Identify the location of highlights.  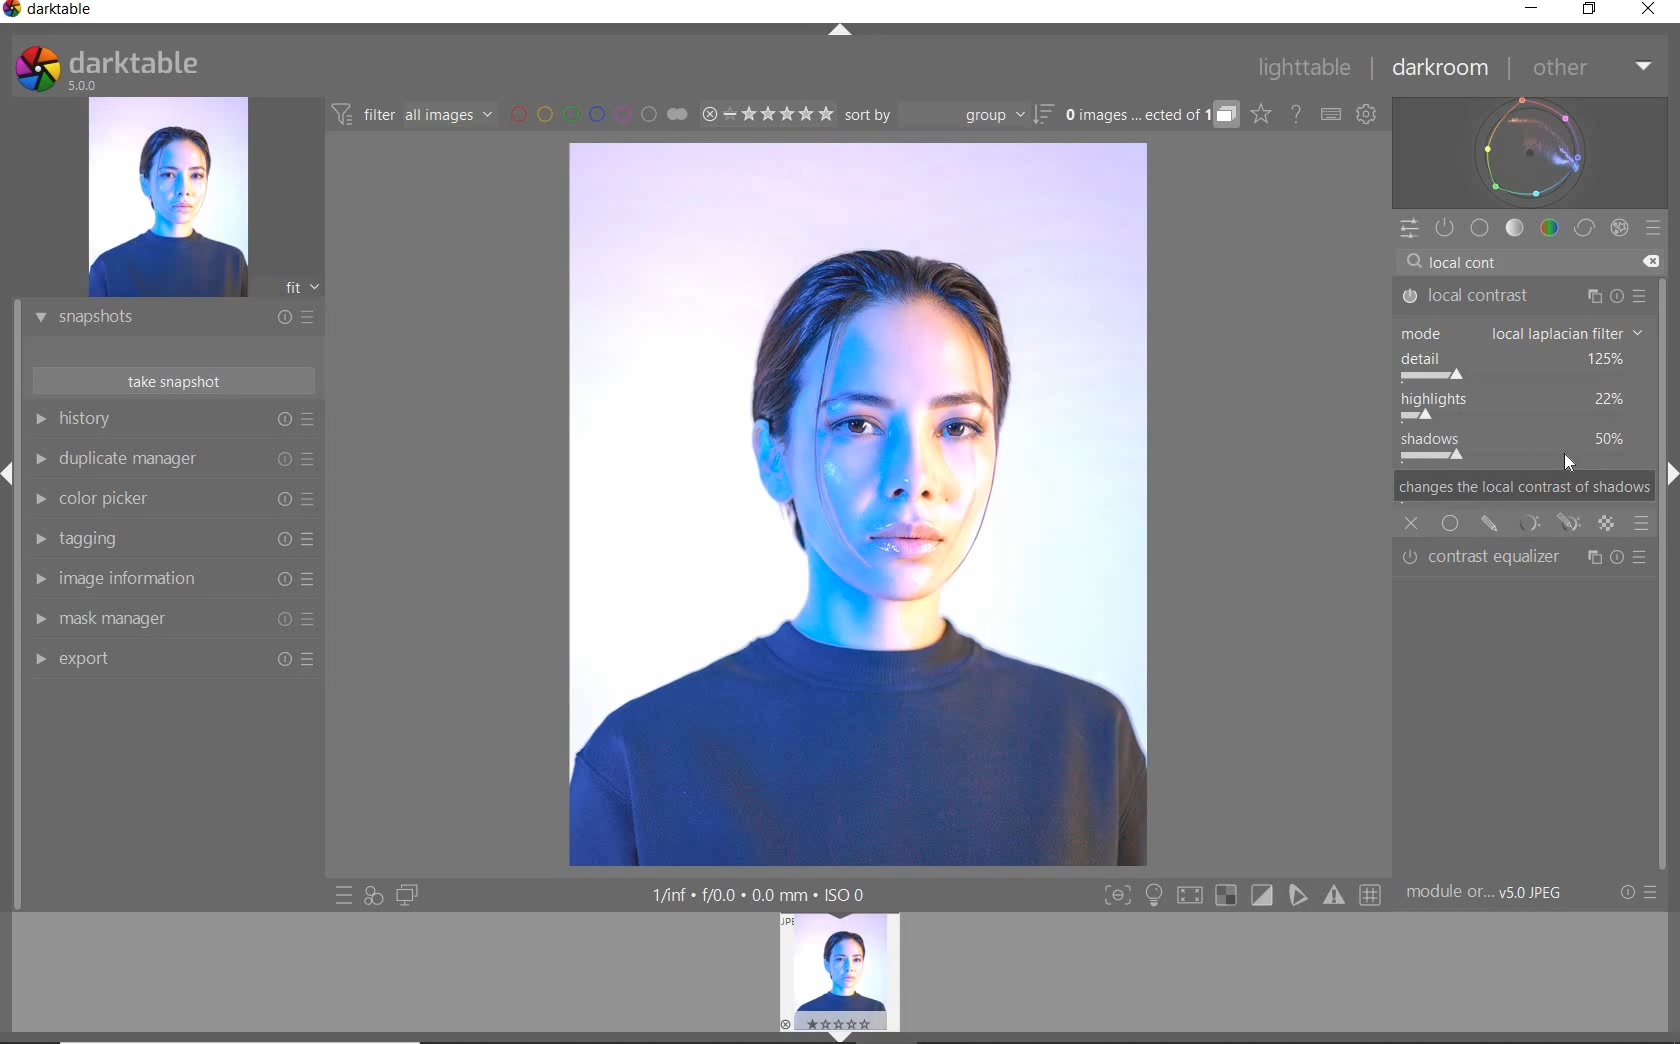
(1517, 406).